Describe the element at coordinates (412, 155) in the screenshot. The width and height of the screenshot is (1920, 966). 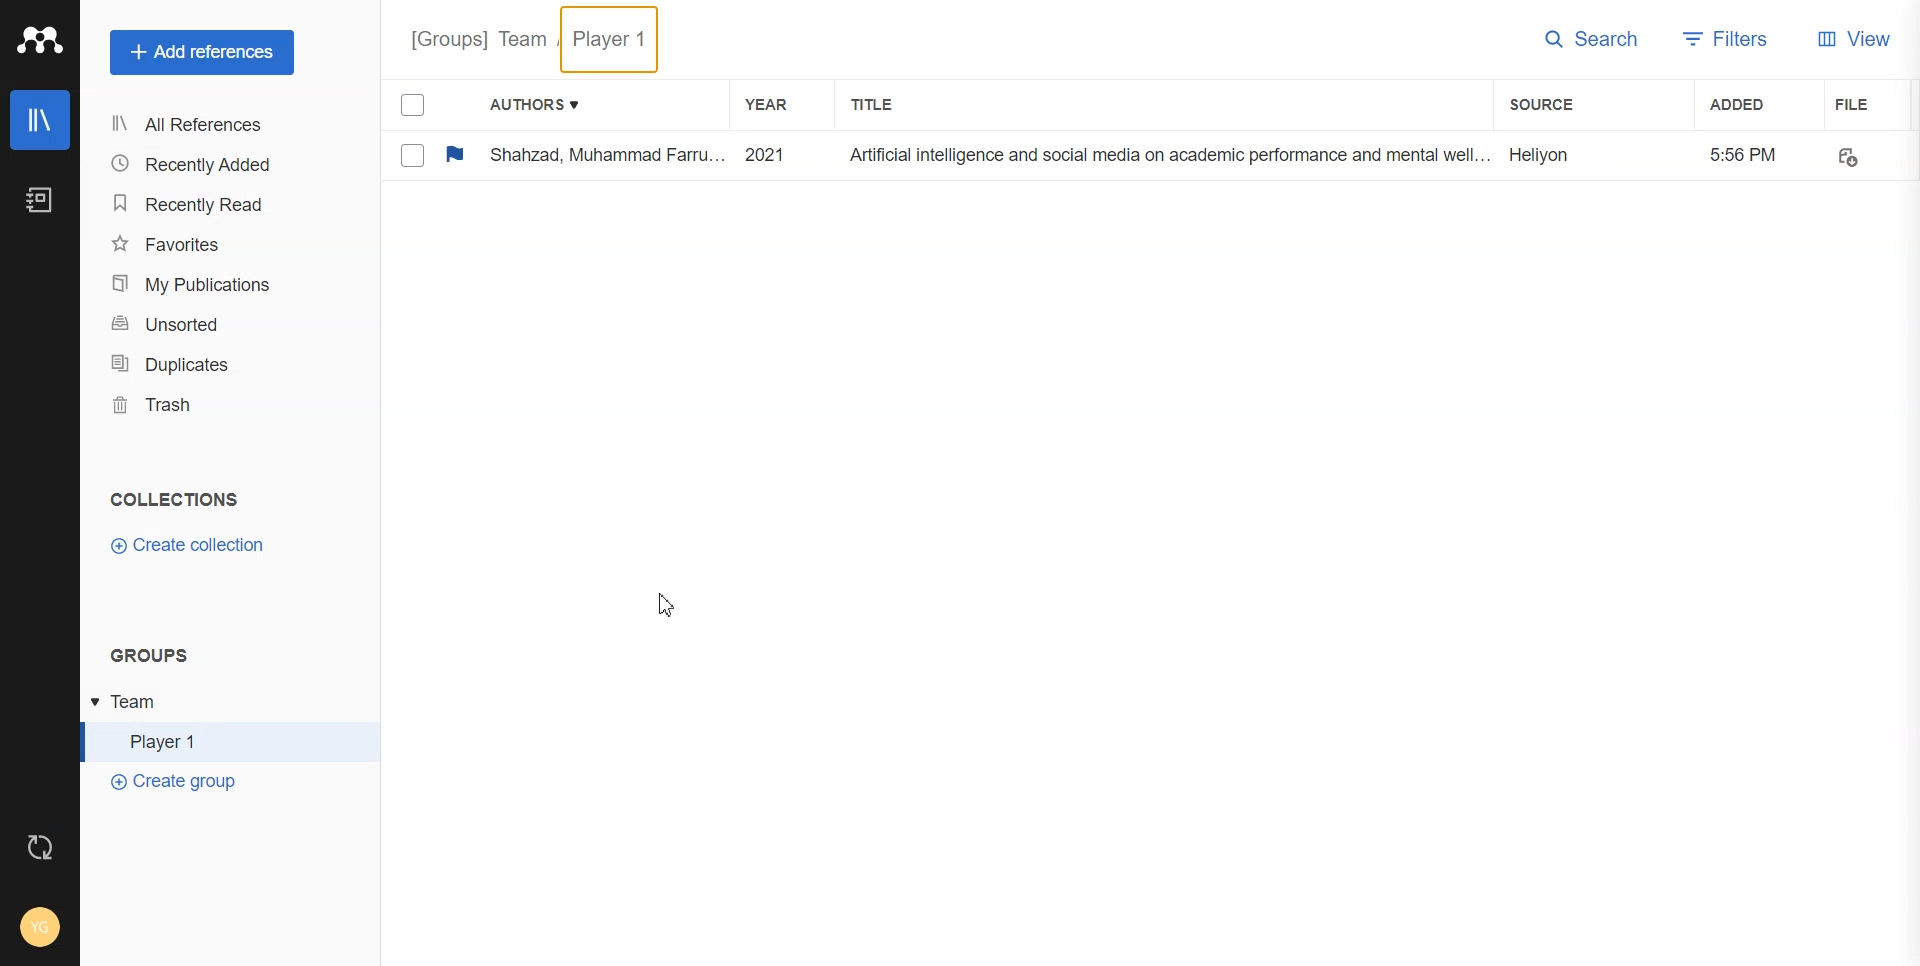
I see `select entry` at that location.